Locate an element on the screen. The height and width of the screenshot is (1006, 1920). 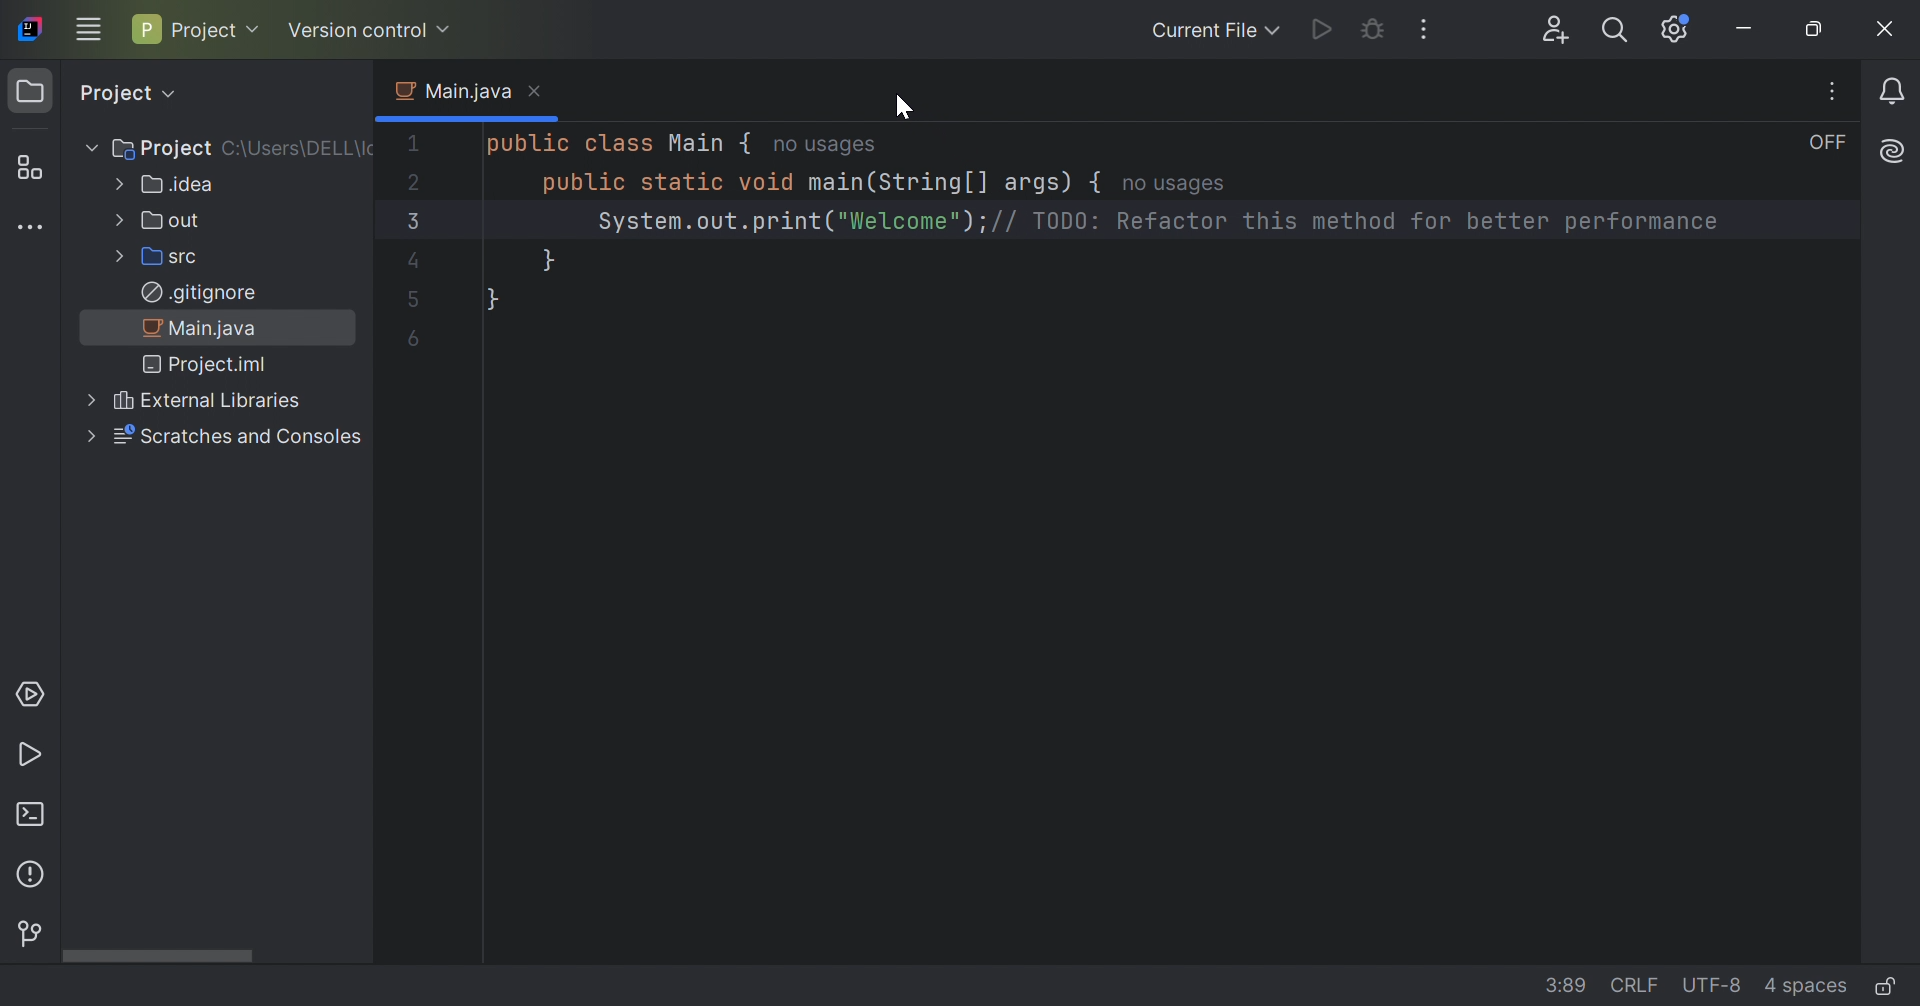
Notifications is located at coordinates (1894, 93).